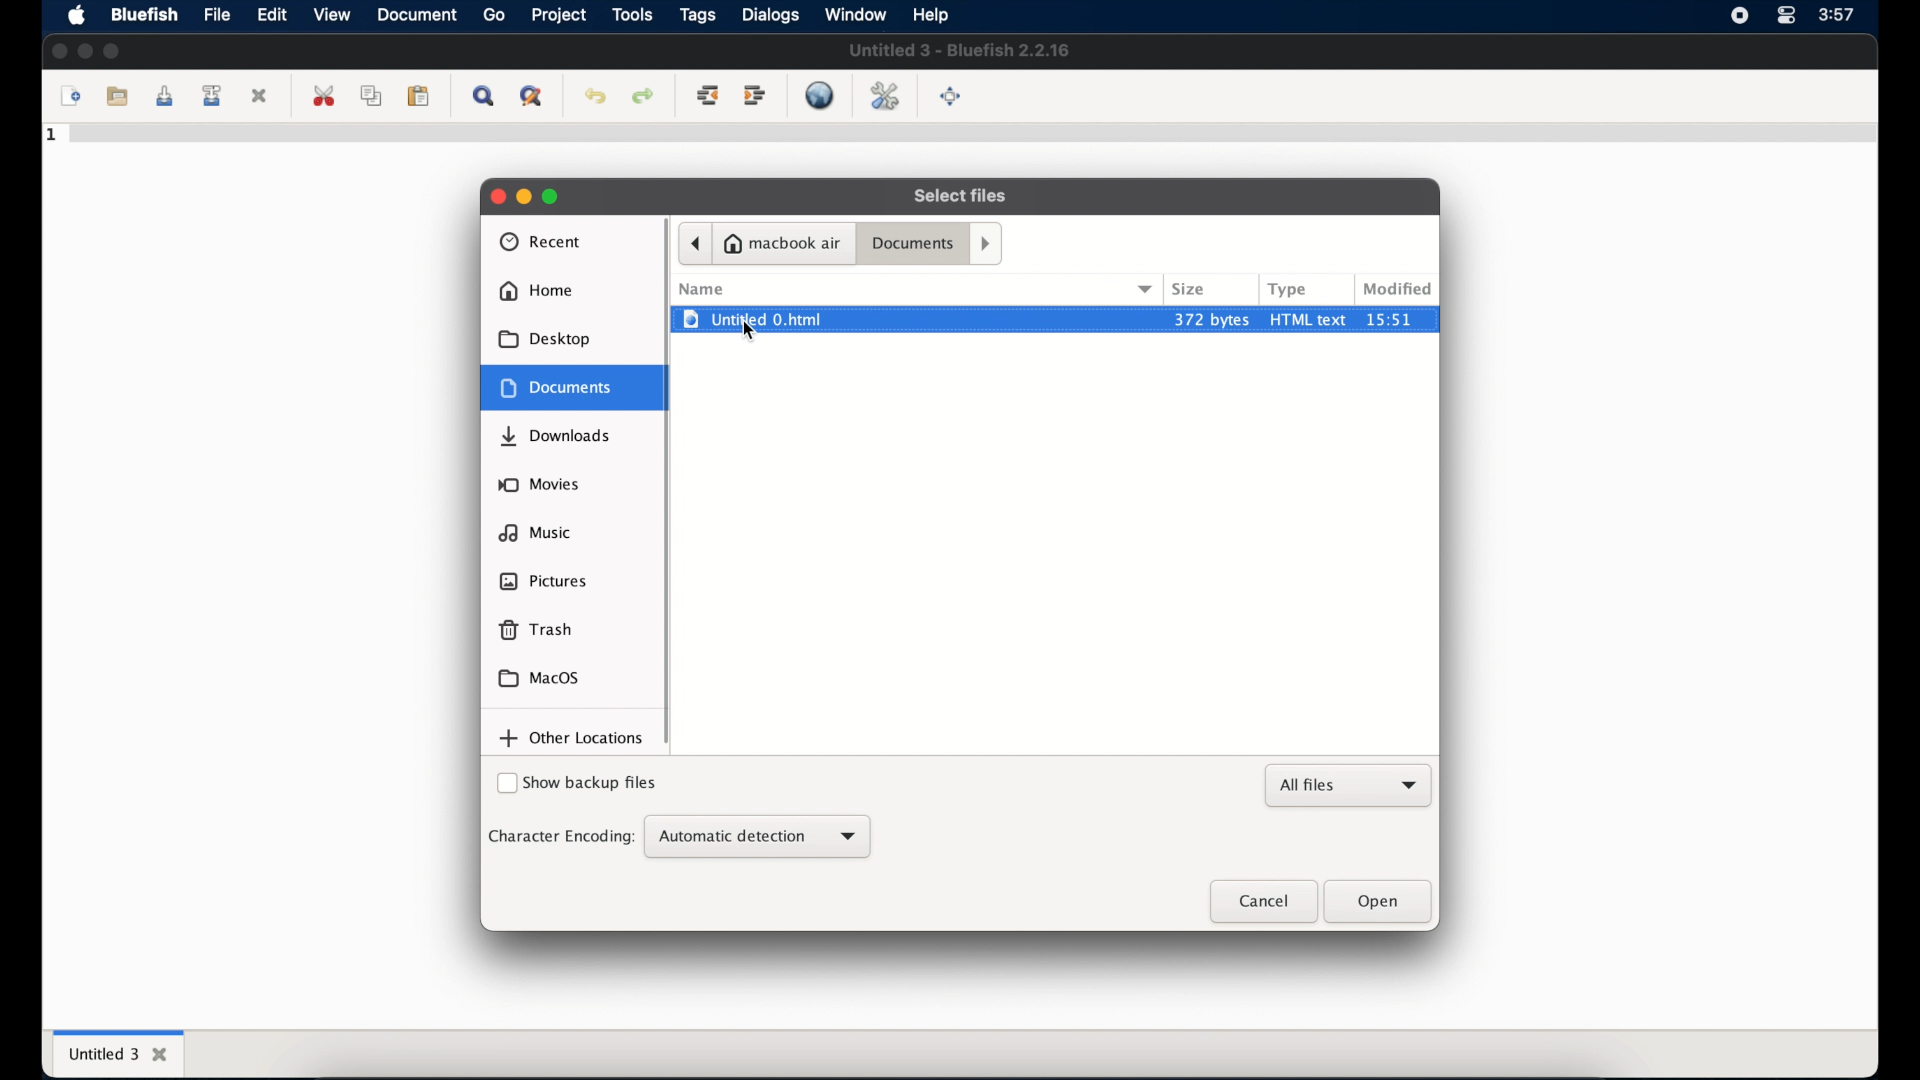 Image resolution: width=1920 pixels, height=1080 pixels. What do you see at coordinates (1840, 13) in the screenshot?
I see `3:57` at bounding box center [1840, 13].